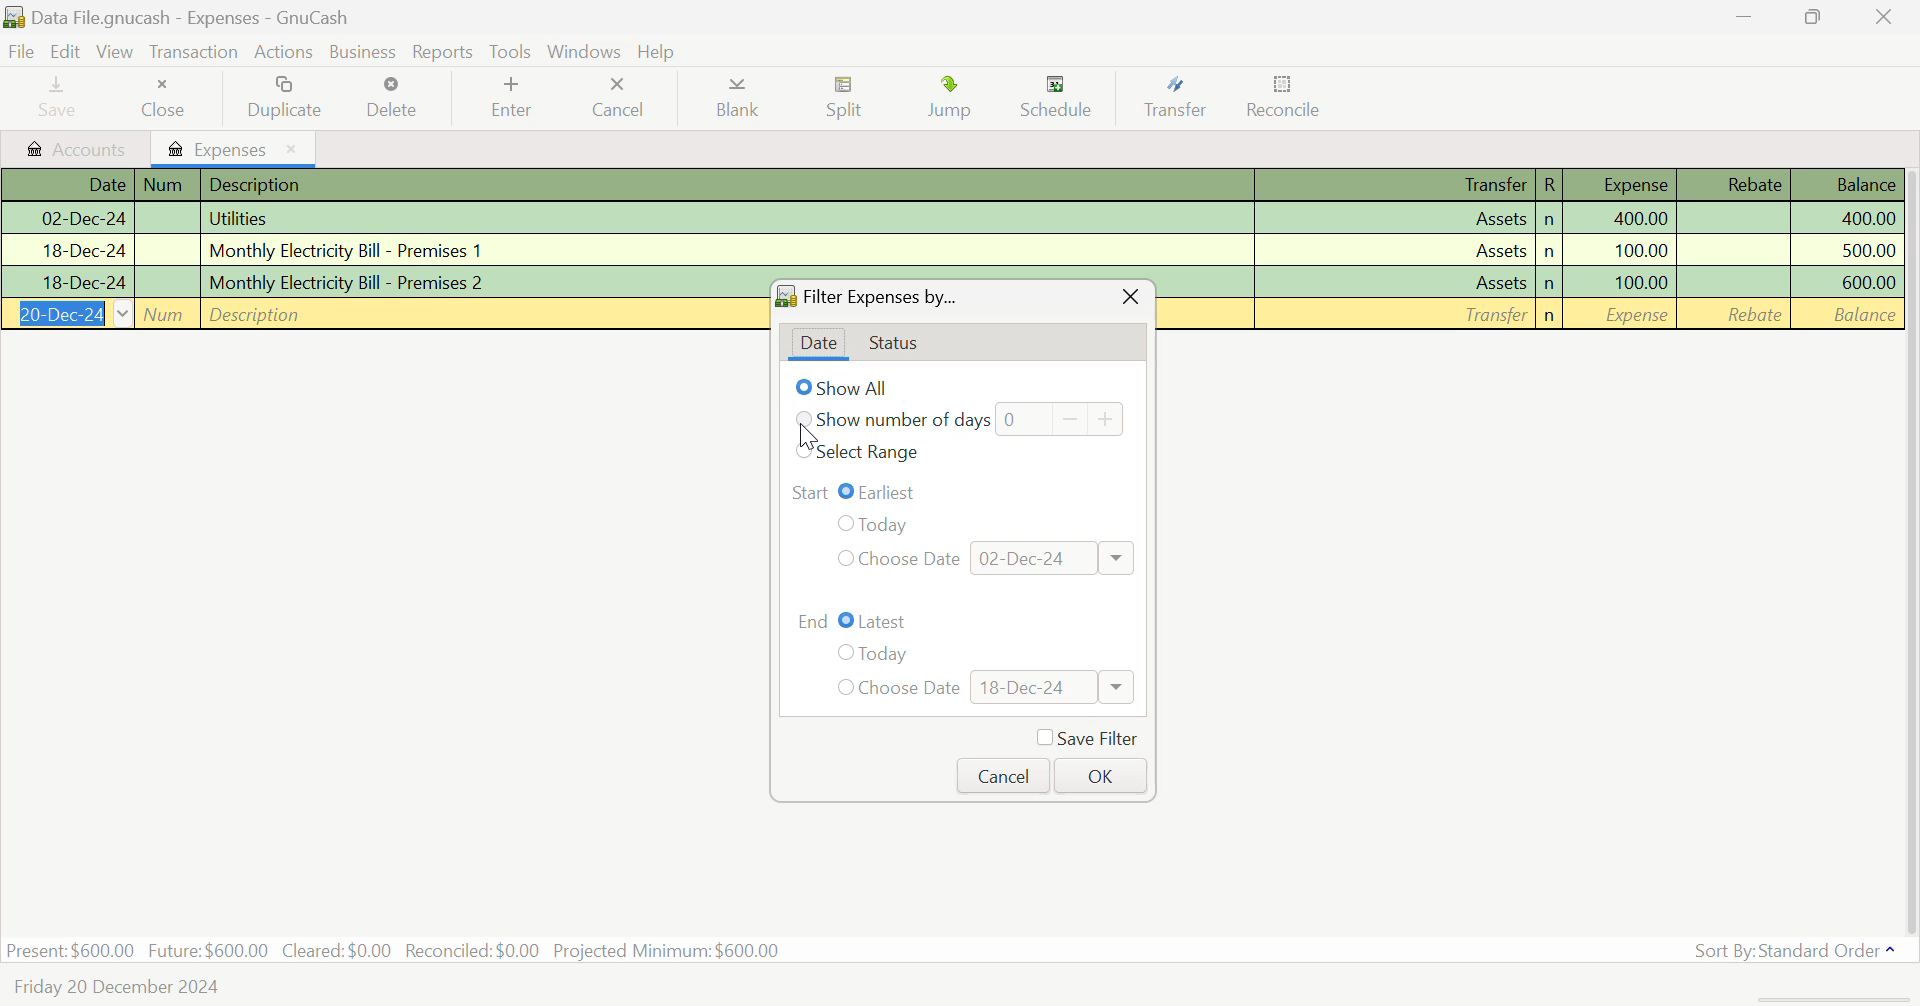 Image resolution: width=1920 pixels, height=1006 pixels. I want to click on Restore Down, so click(1753, 17).